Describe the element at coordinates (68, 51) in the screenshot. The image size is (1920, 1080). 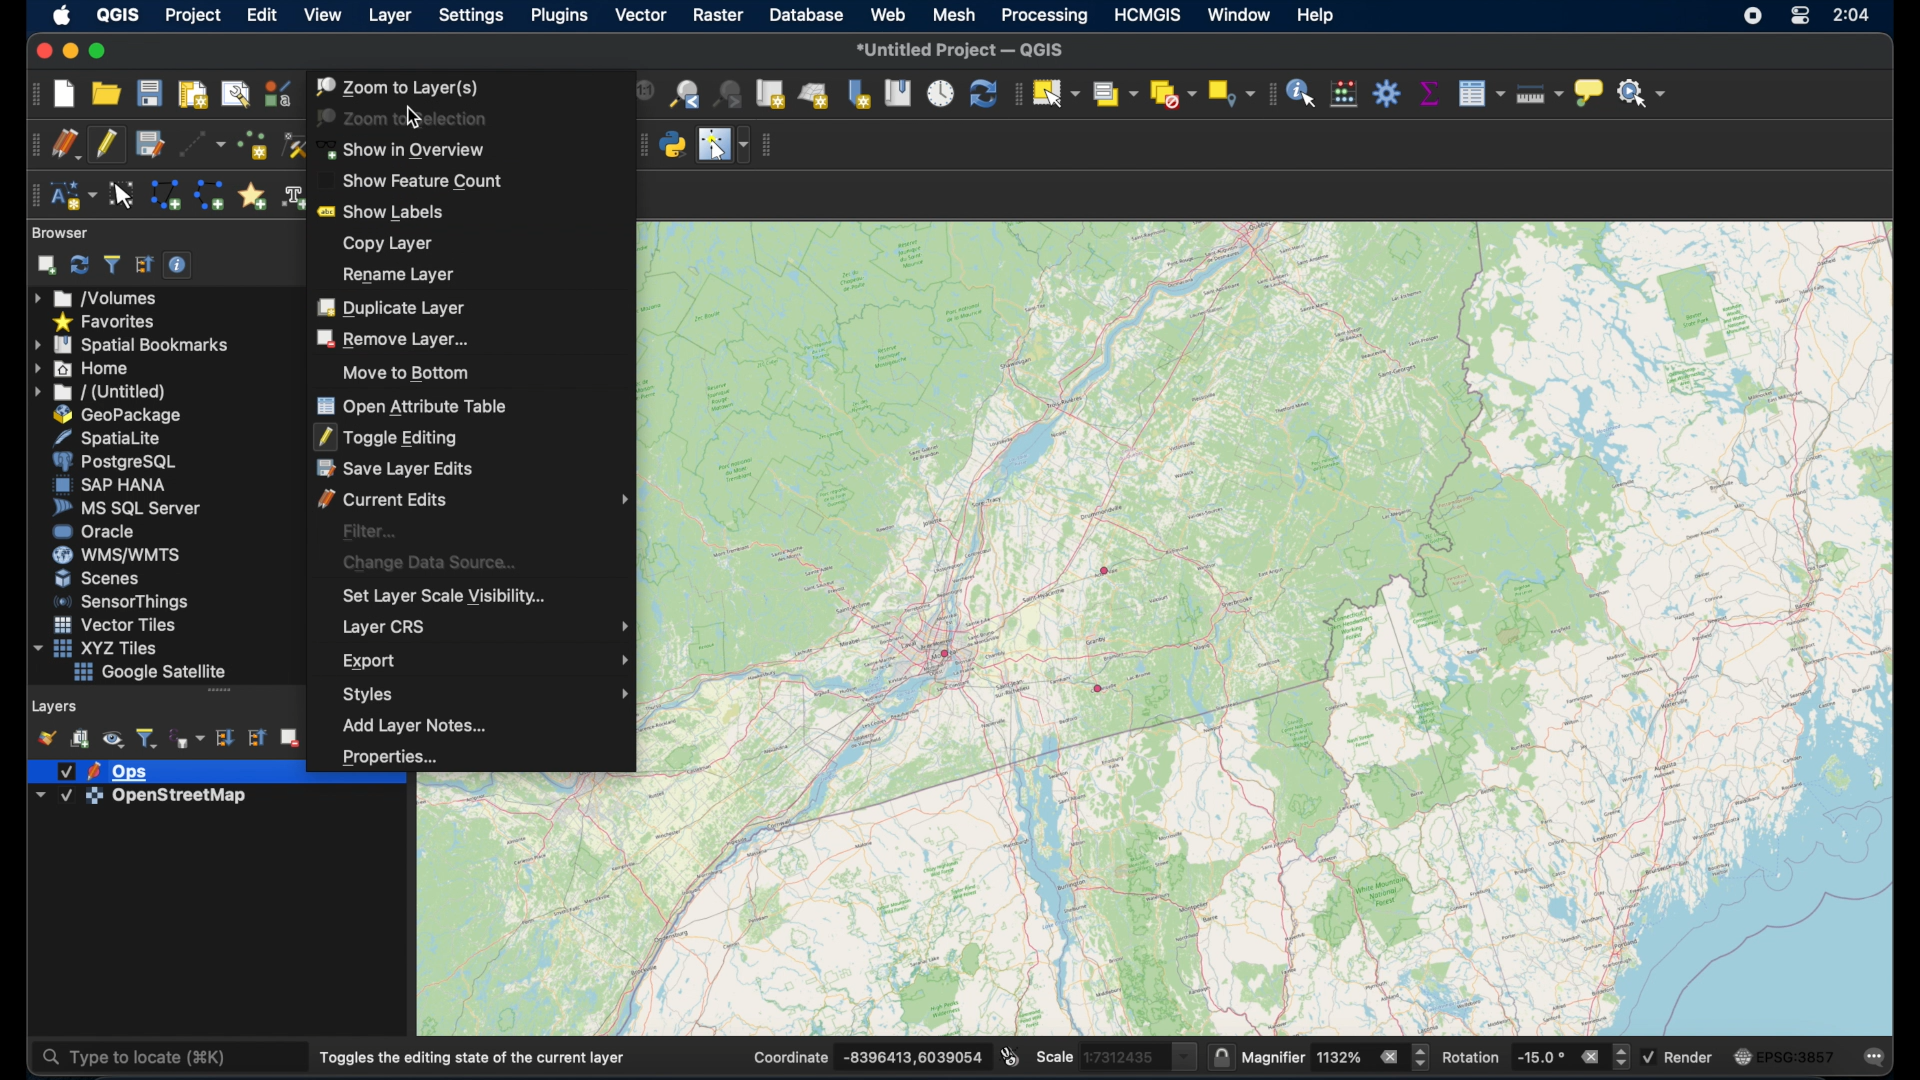
I see `minimize` at that location.